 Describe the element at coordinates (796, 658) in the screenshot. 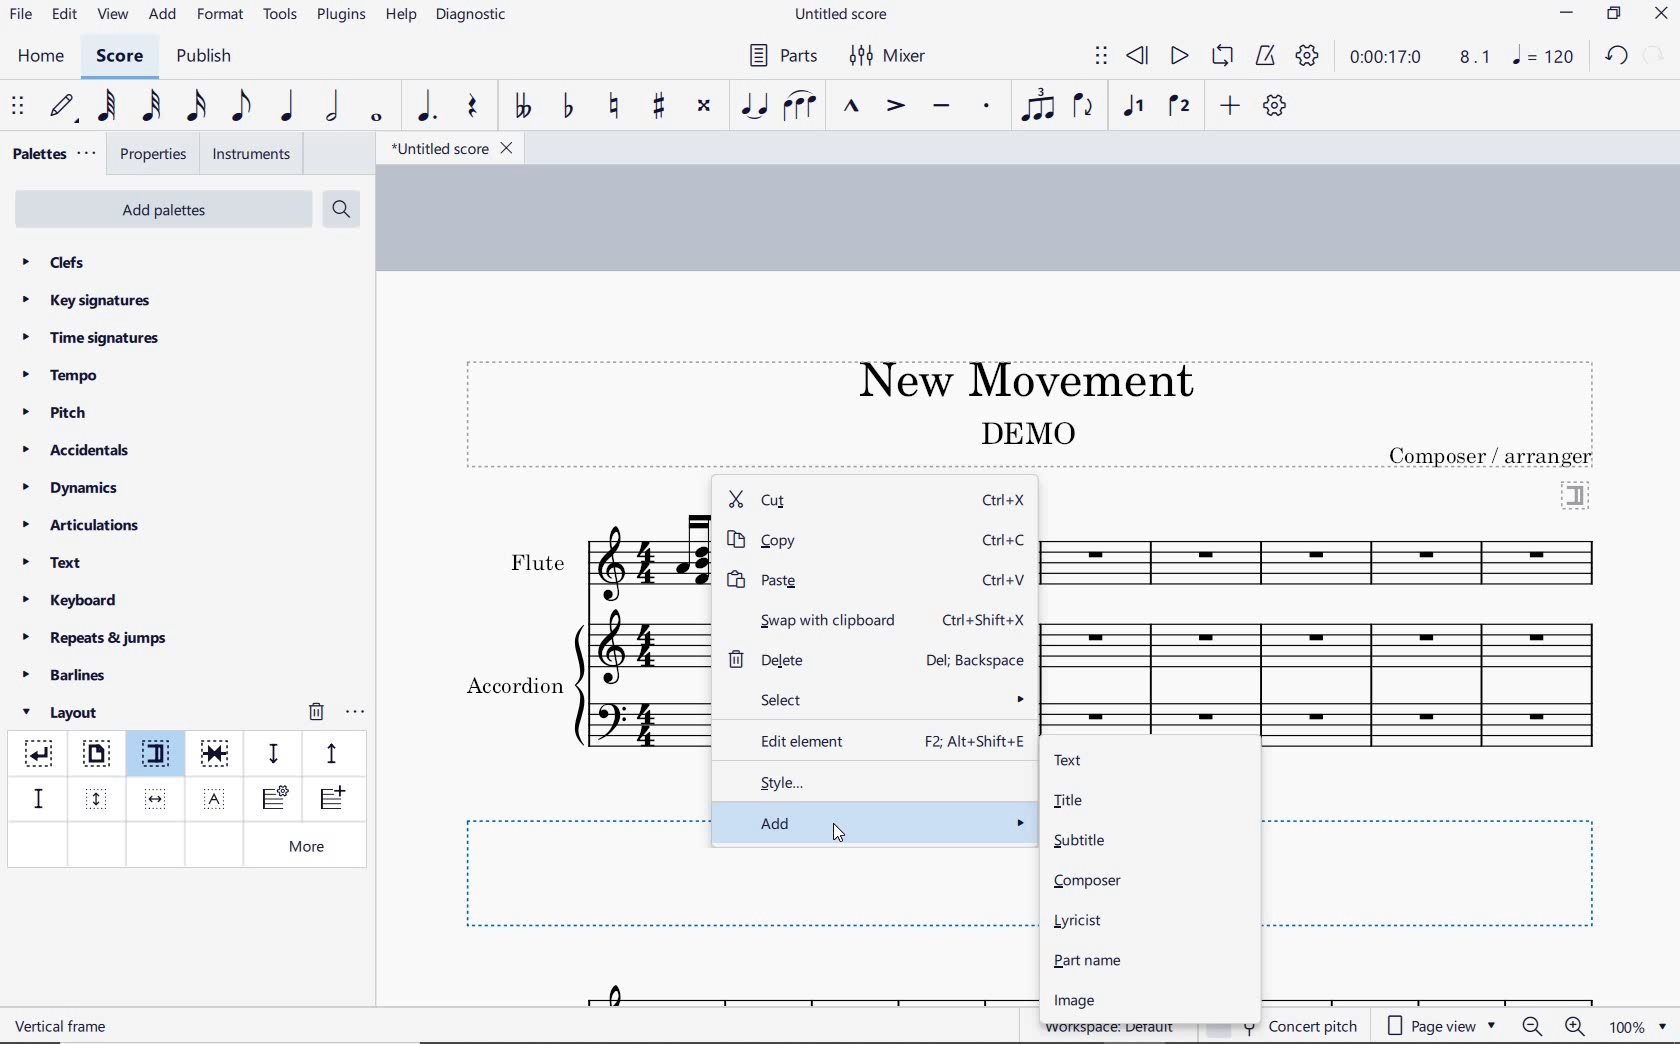

I see `delete` at that location.